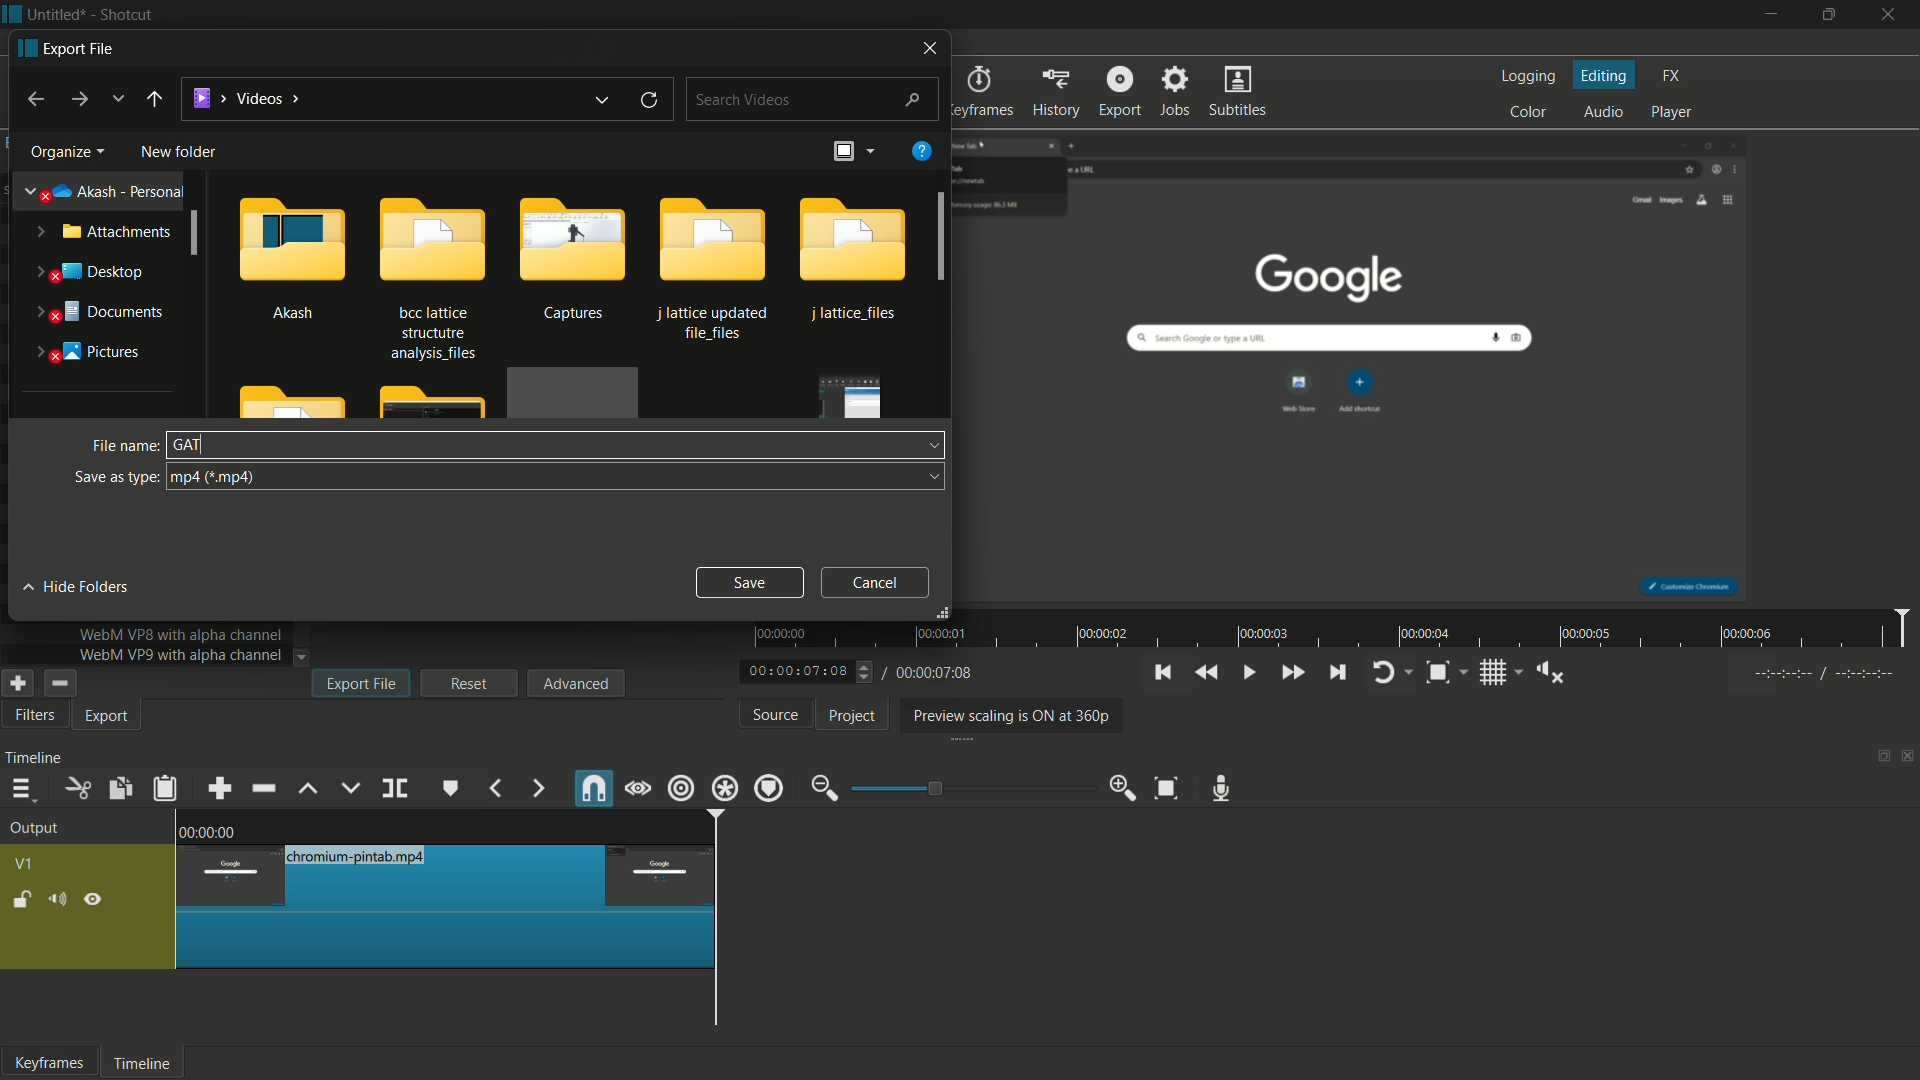 The width and height of the screenshot is (1920, 1080). What do you see at coordinates (34, 758) in the screenshot?
I see `timeline` at bounding box center [34, 758].